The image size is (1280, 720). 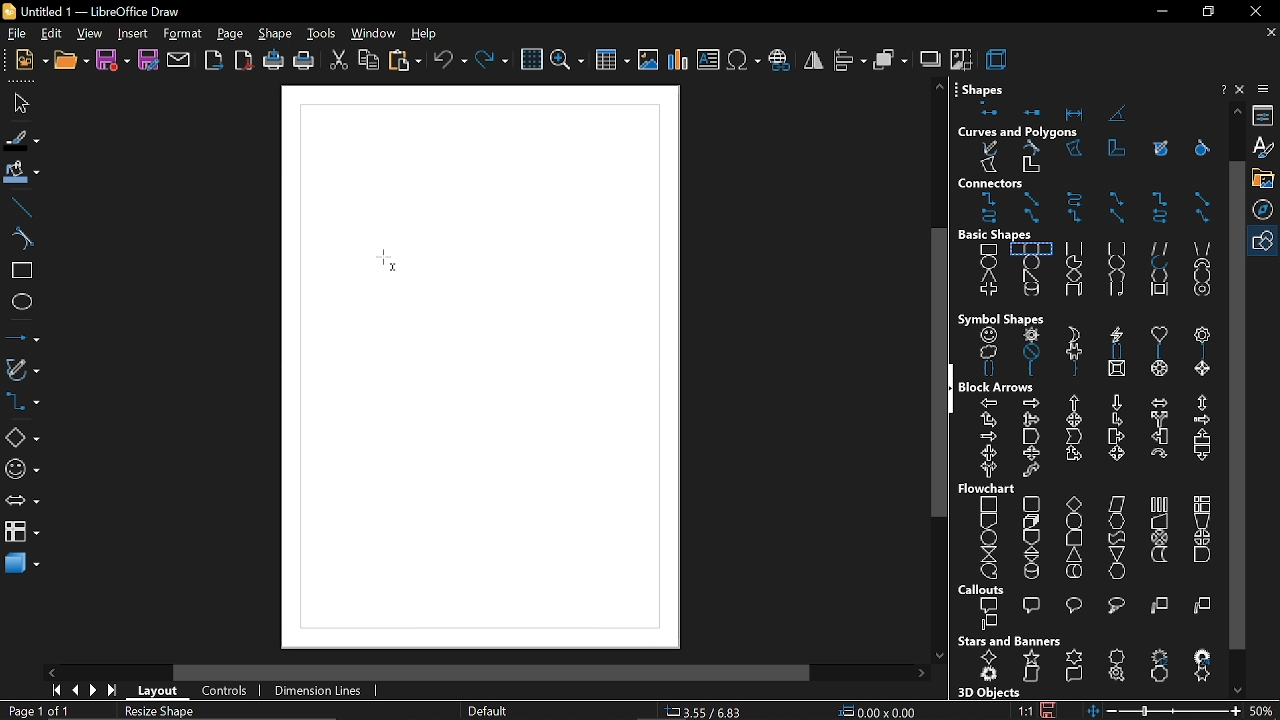 I want to click on basic shapes, so click(x=21, y=438).